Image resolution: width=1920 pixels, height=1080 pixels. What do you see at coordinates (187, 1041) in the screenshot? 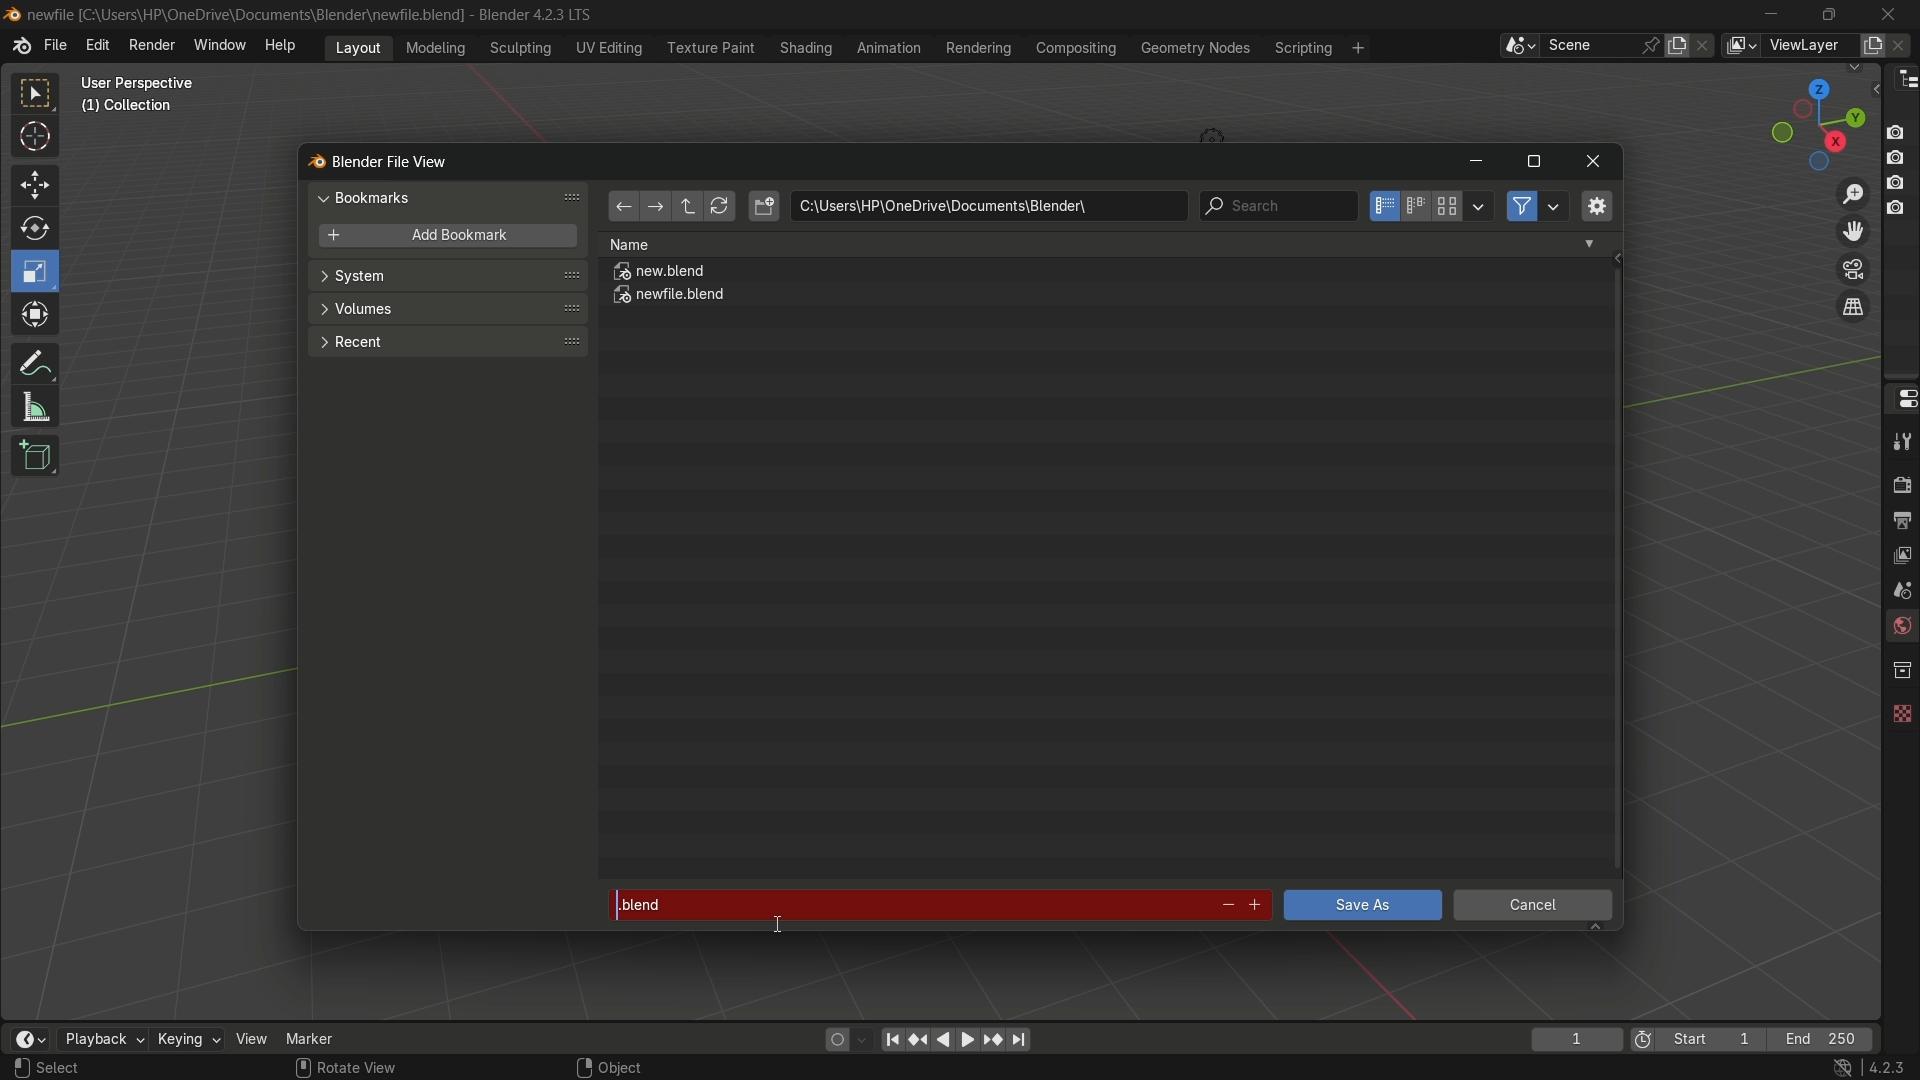
I see `keying` at bounding box center [187, 1041].